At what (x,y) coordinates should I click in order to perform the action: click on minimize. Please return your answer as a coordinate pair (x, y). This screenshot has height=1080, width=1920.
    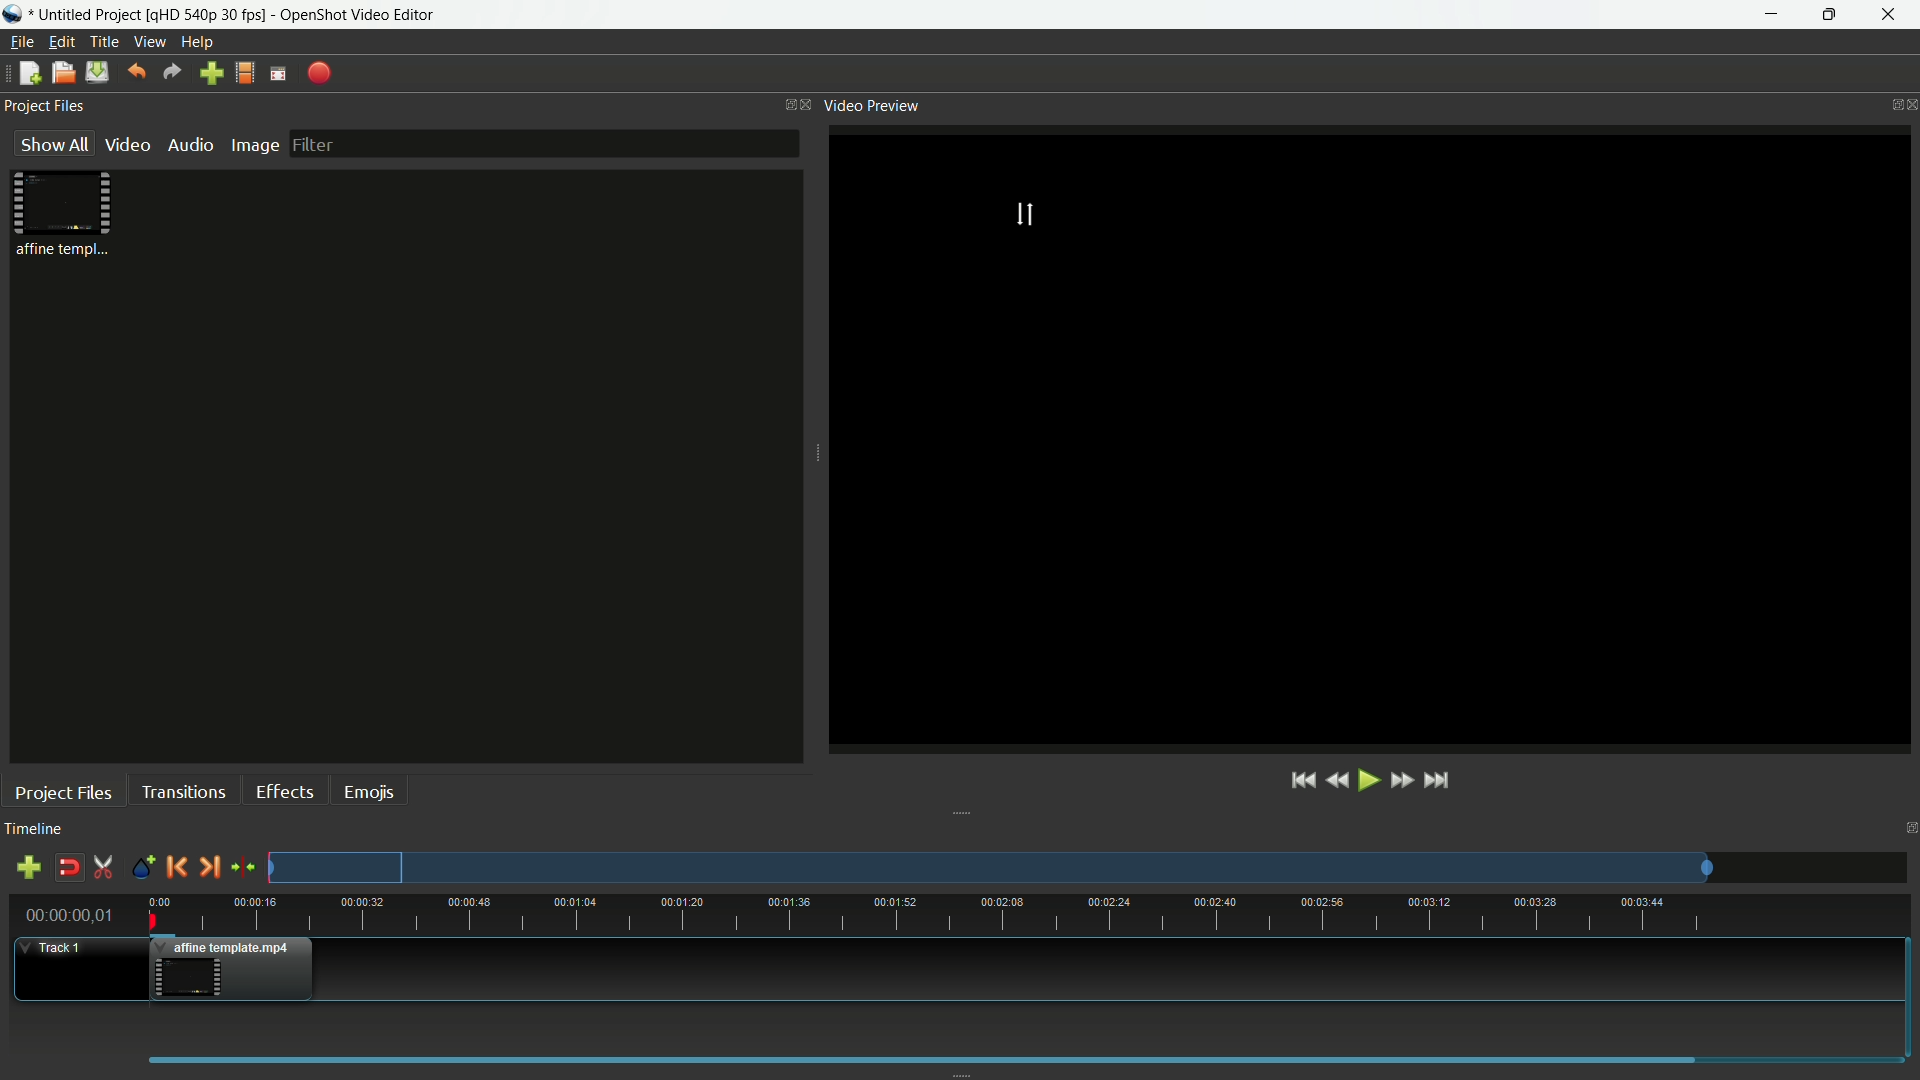
    Looking at the image, I should click on (1768, 14).